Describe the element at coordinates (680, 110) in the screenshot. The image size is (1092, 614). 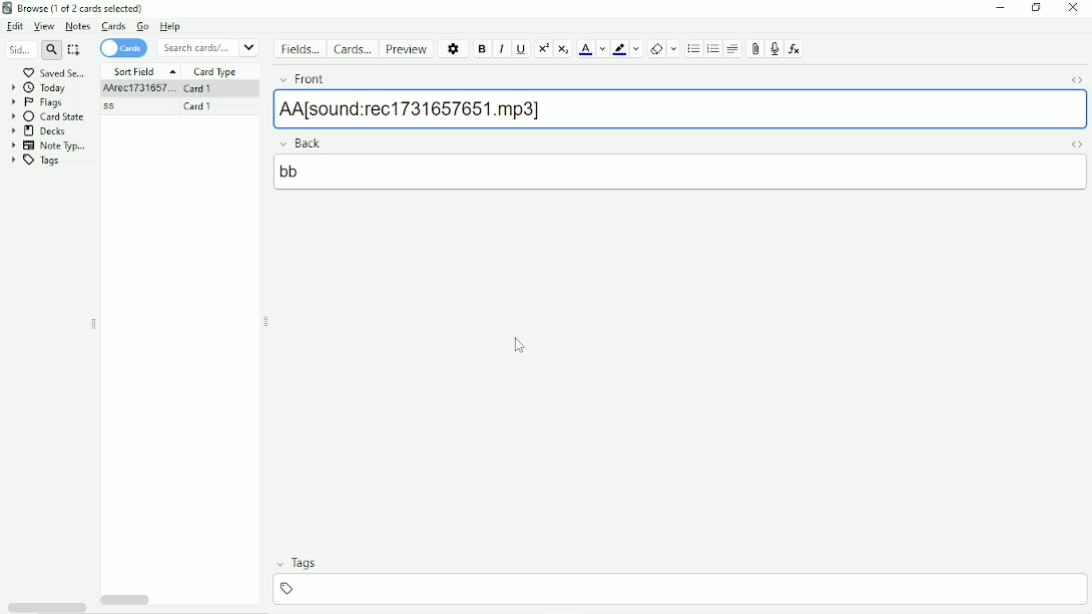
I see `'AA[sound:rec1731657651.mp3]` at that location.